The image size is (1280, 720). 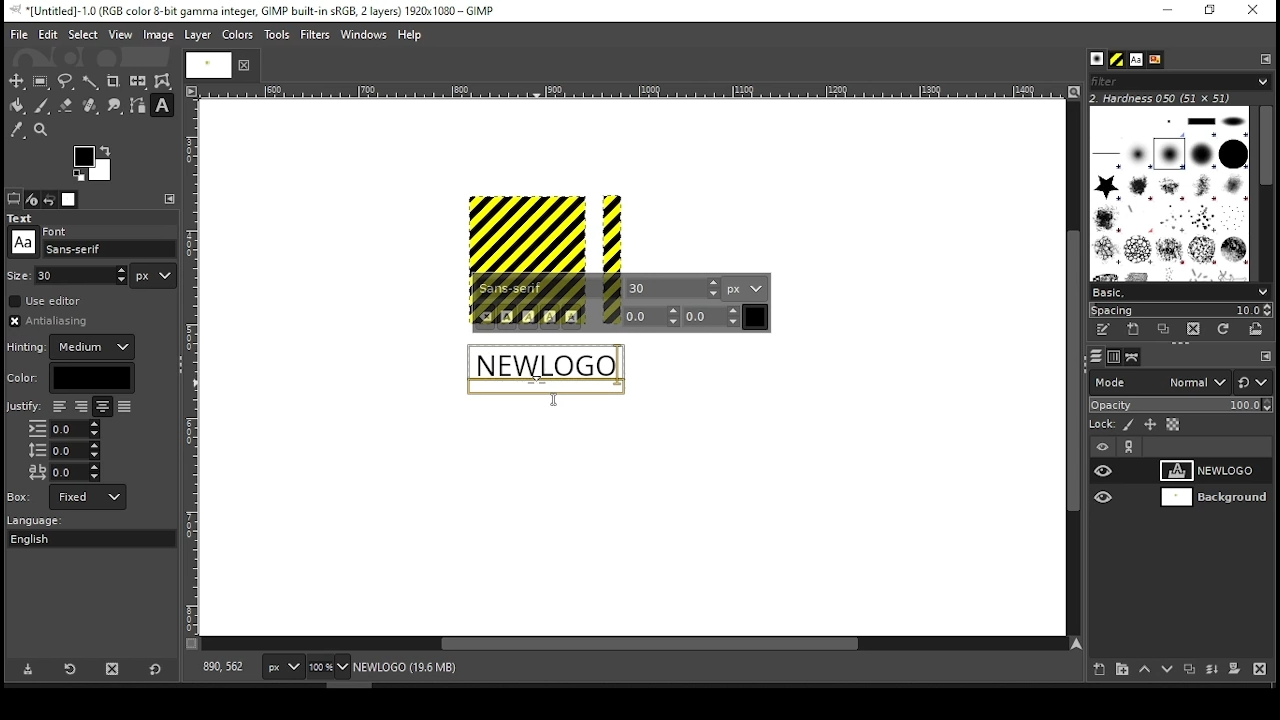 What do you see at coordinates (634, 645) in the screenshot?
I see `scroll bar` at bounding box center [634, 645].